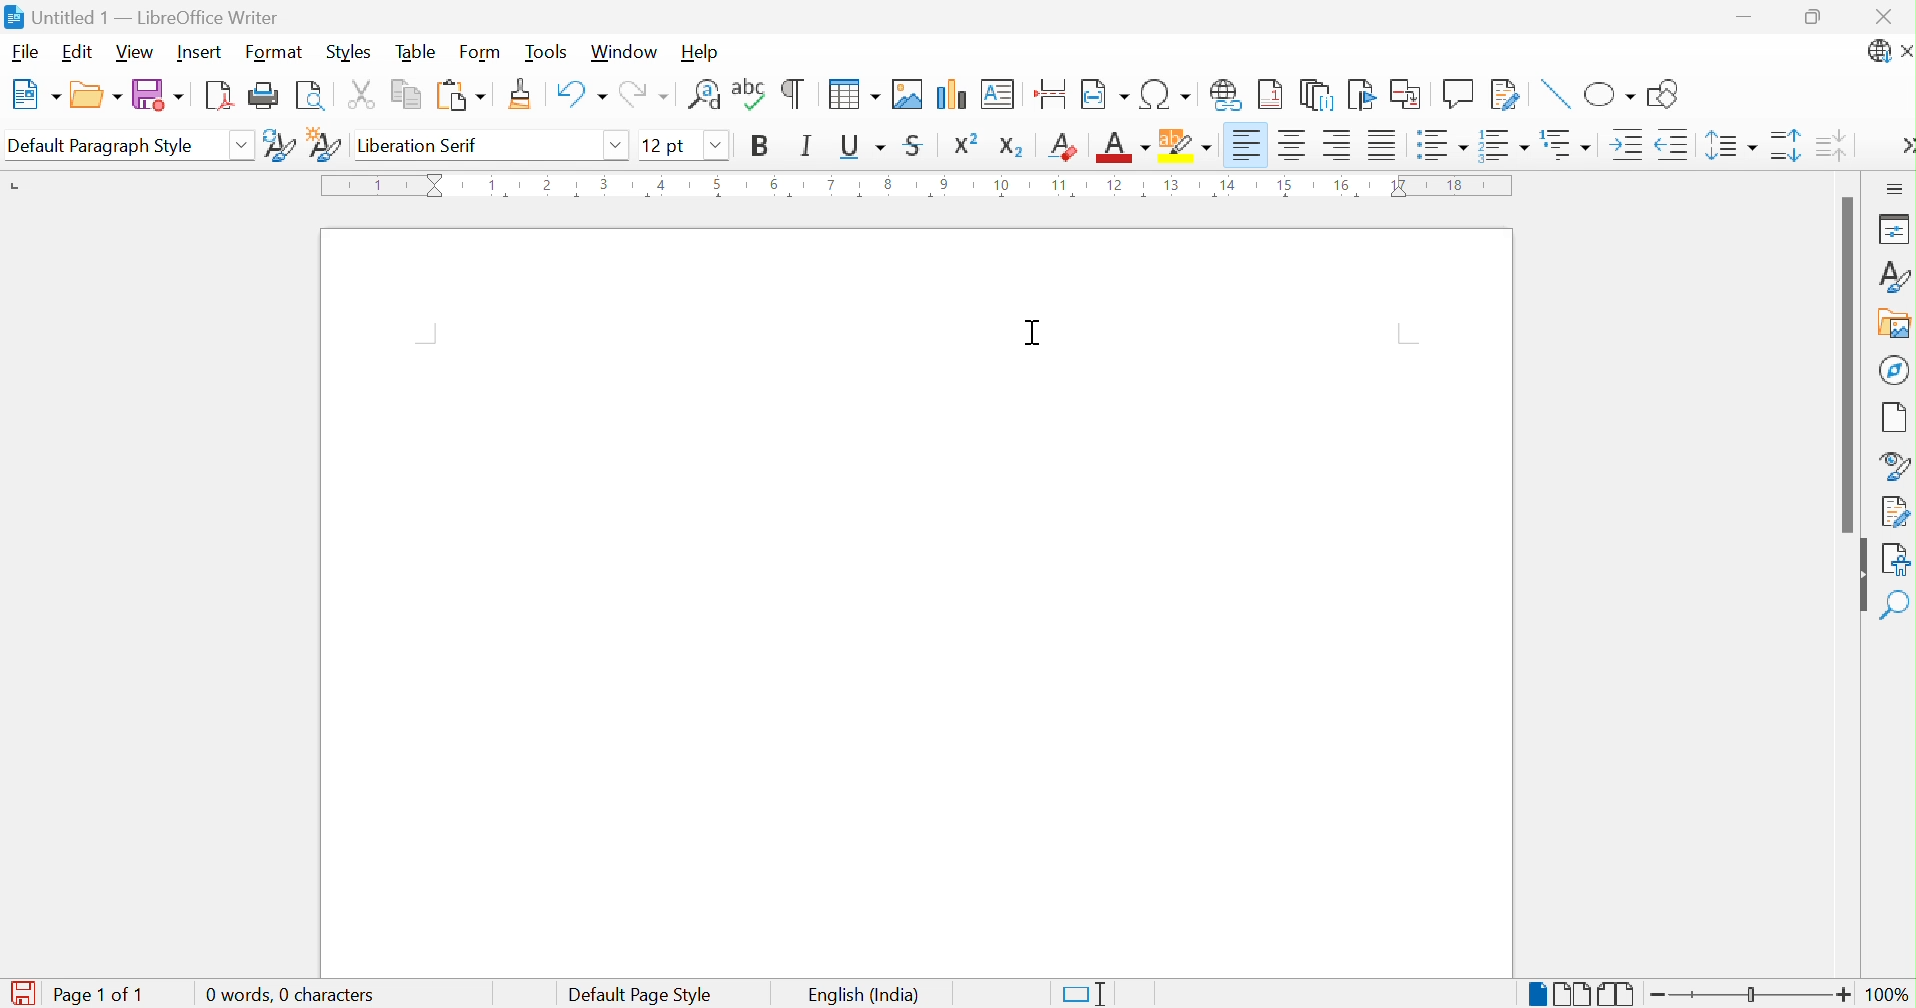 The width and height of the screenshot is (1916, 1008). I want to click on Image annotation, so click(1556, 94).